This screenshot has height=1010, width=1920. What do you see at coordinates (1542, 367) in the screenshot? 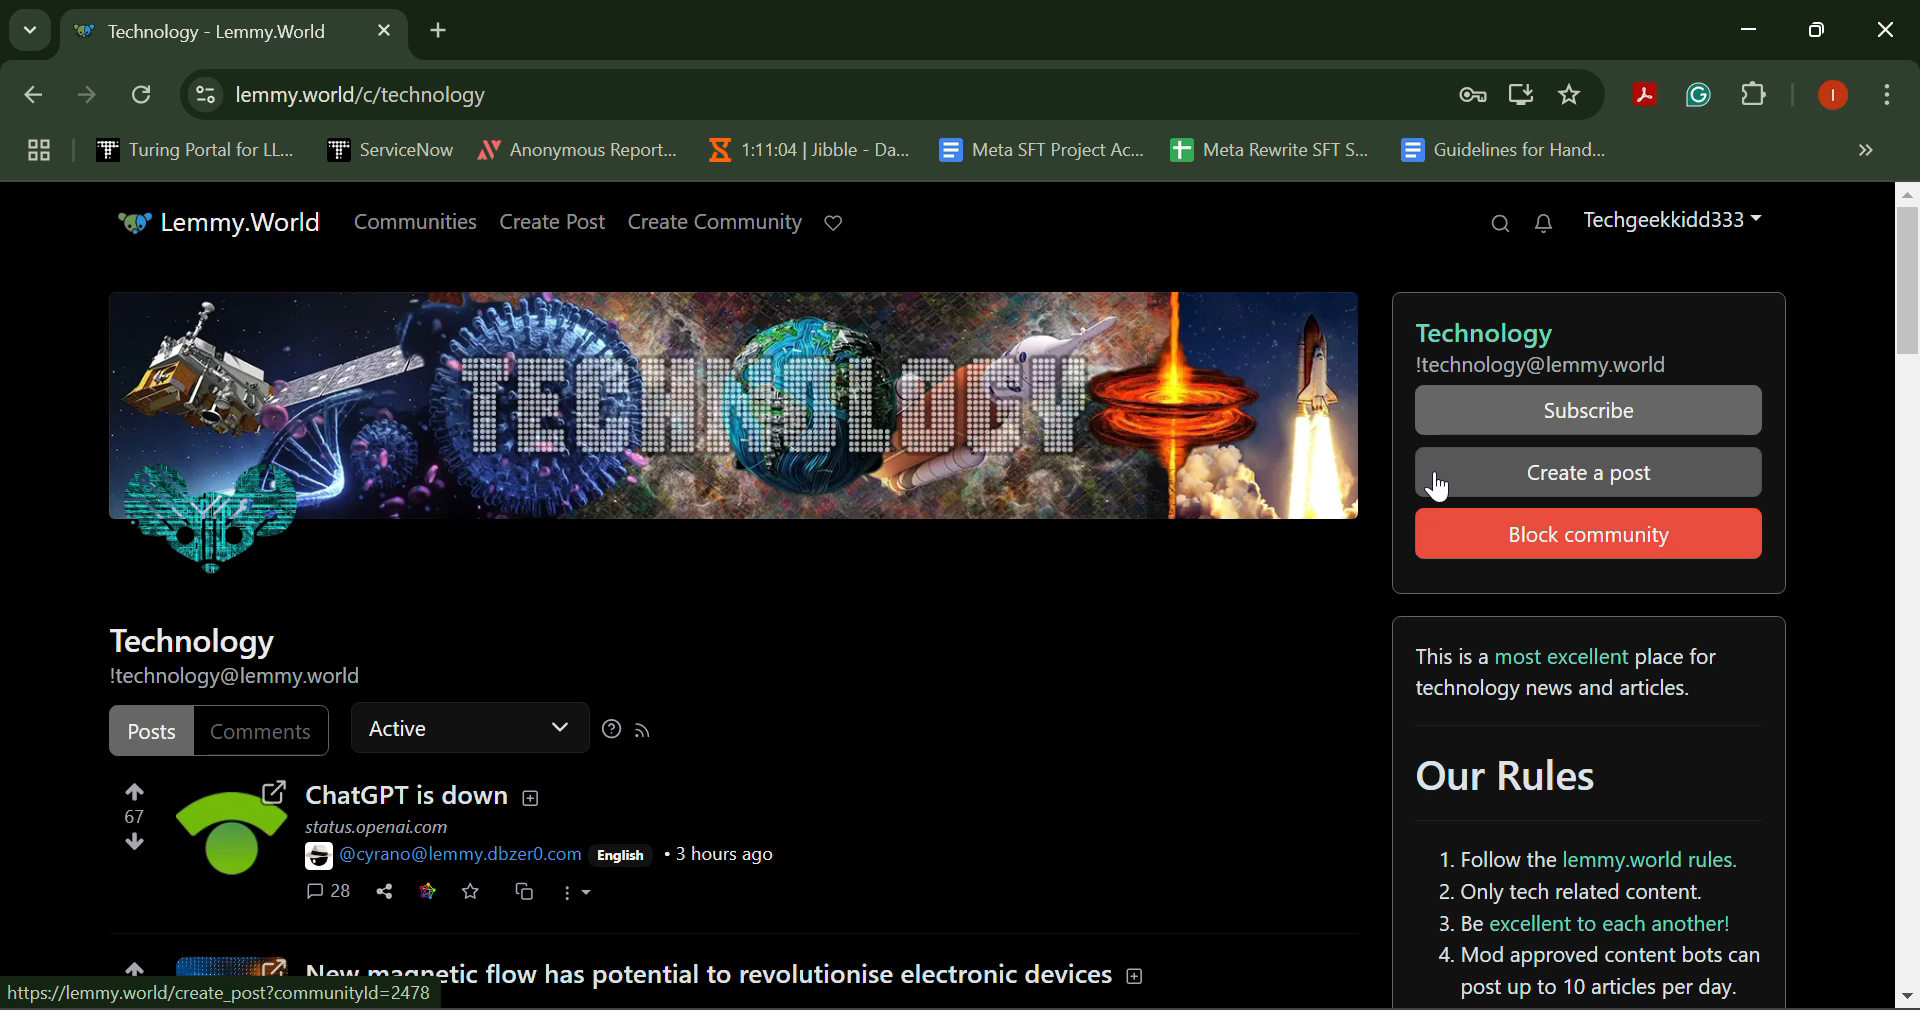
I see `Community address` at bounding box center [1542, 367].